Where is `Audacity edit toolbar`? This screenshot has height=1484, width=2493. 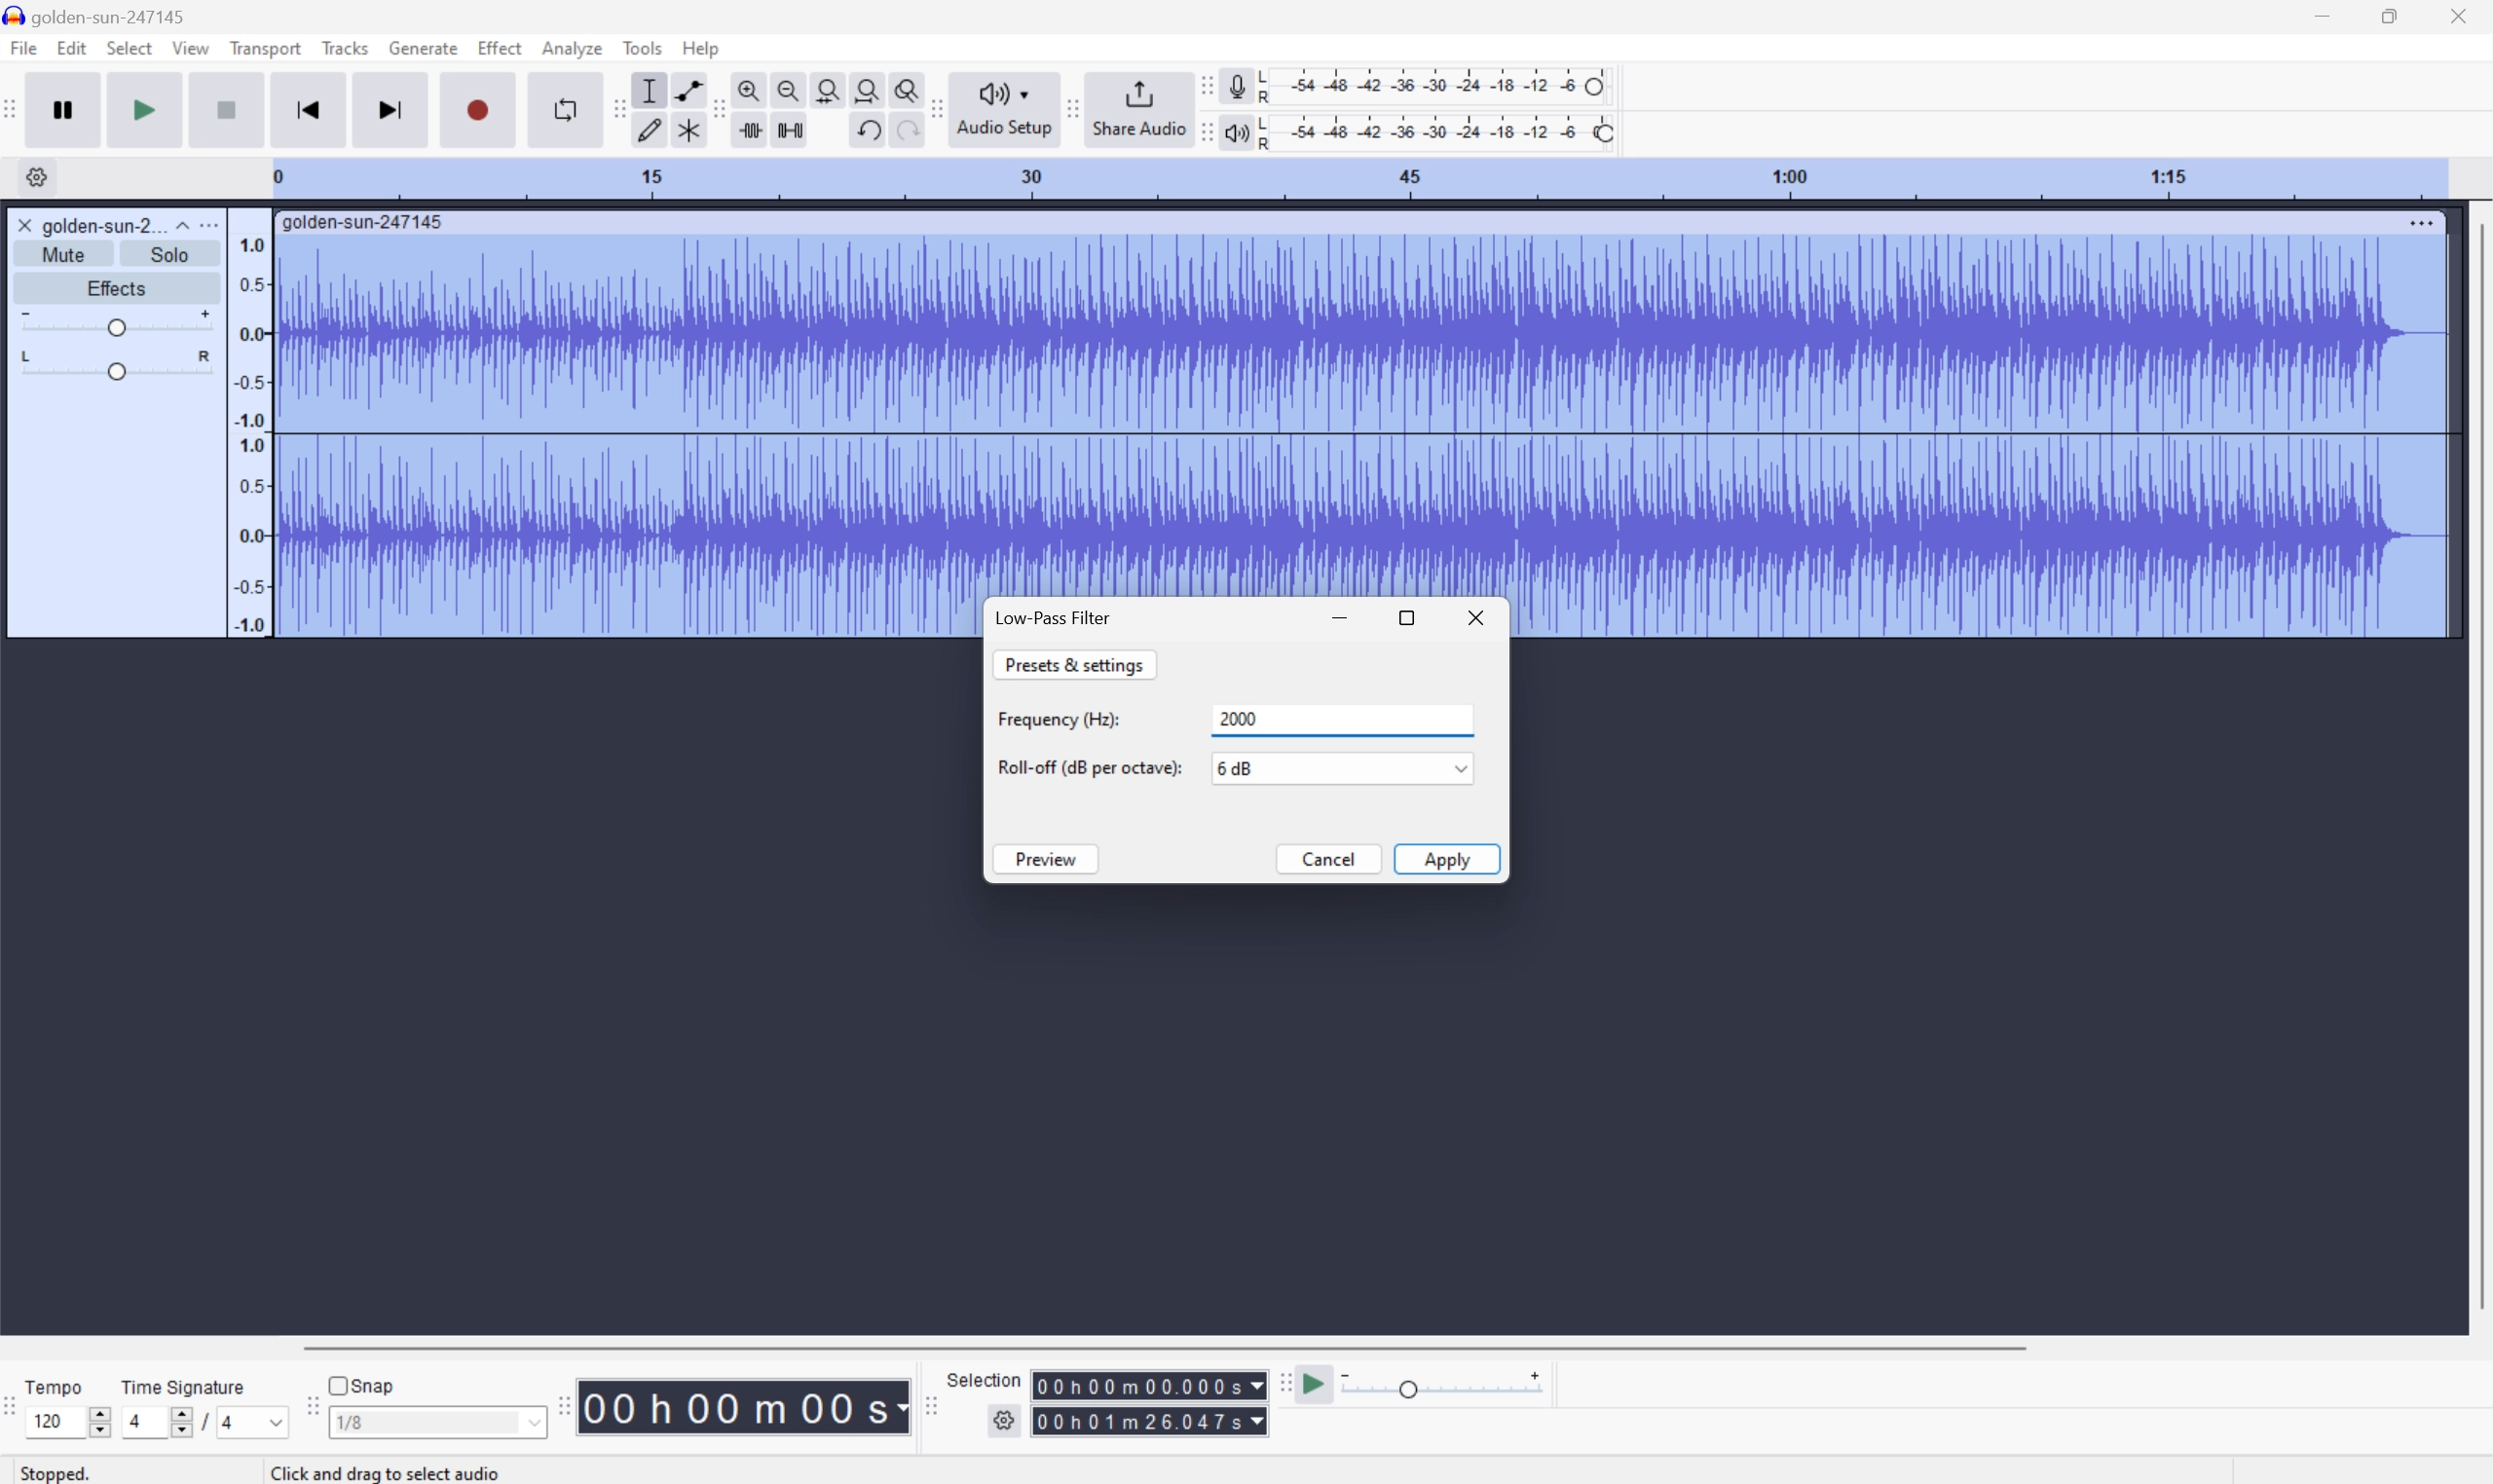
Audacity edit toolbar is located at coordinates (616, 108).